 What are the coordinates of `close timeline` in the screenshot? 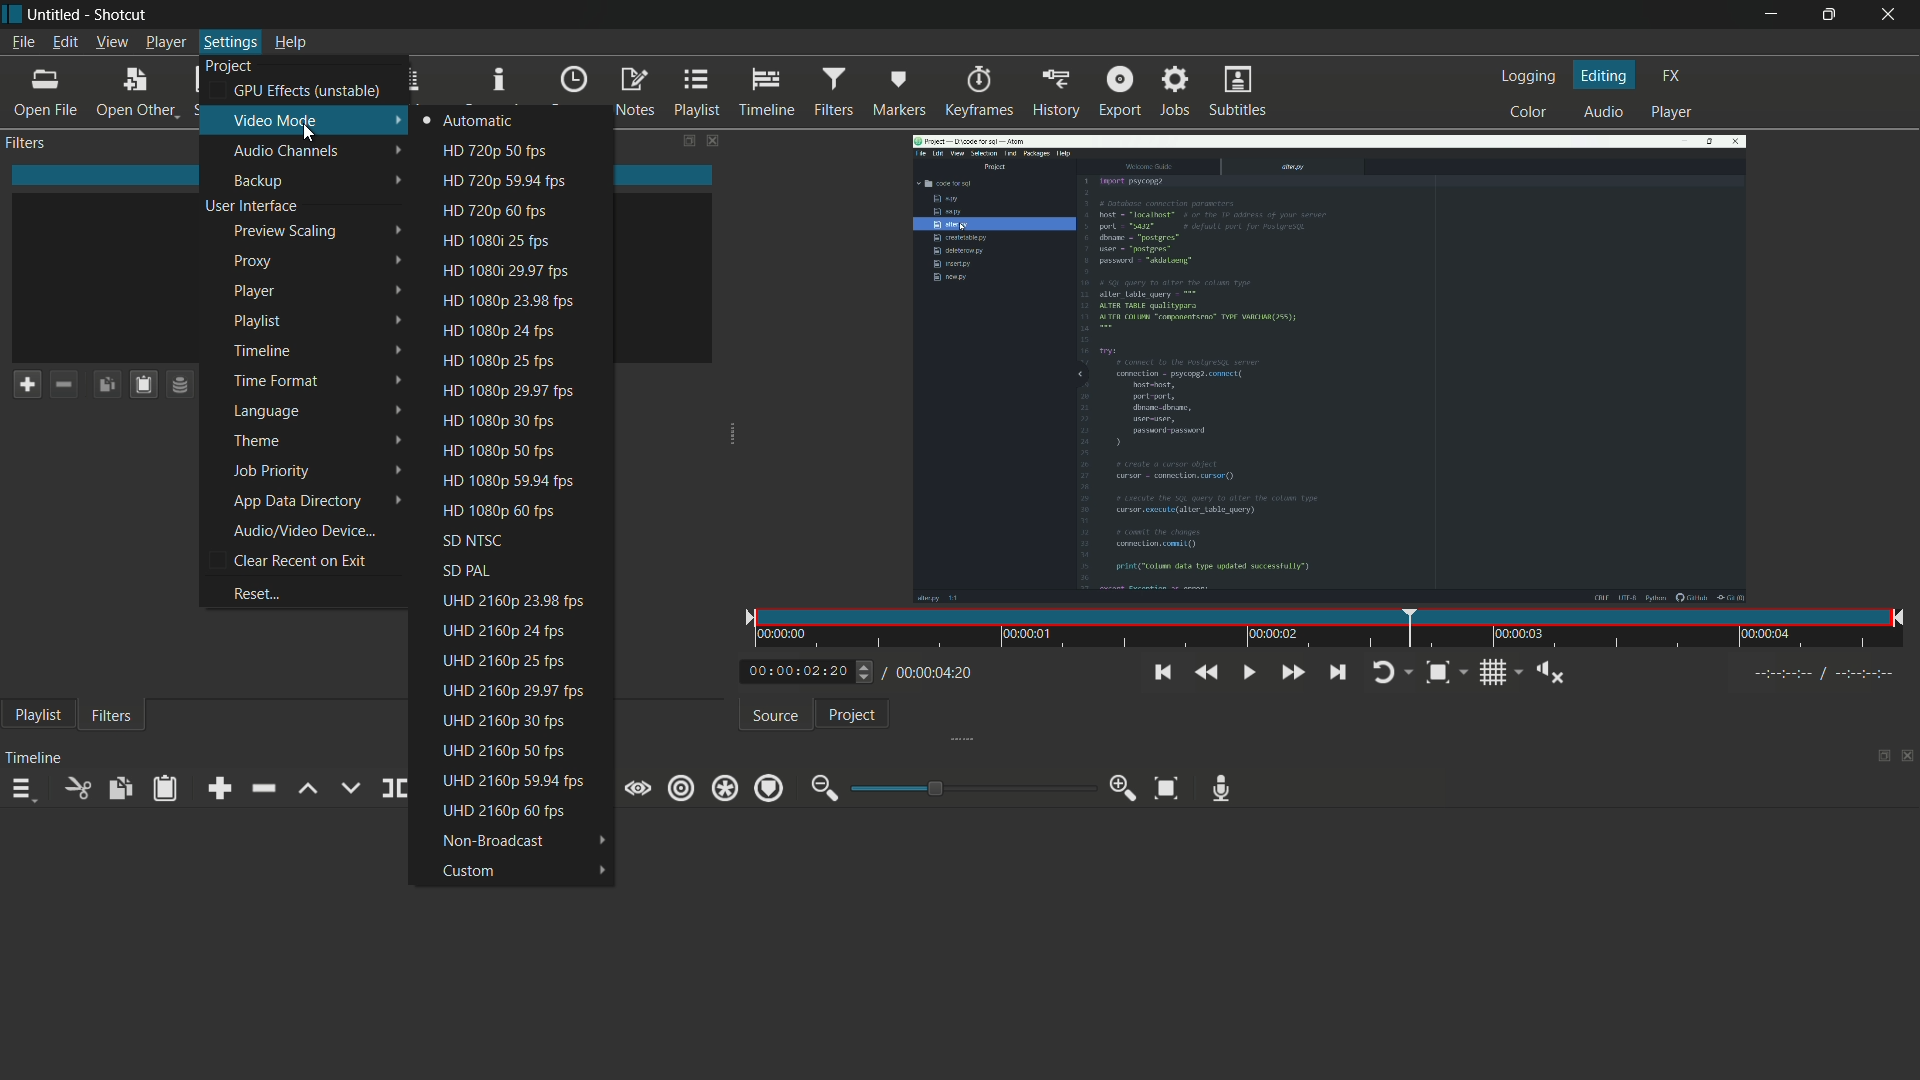 It's located at (1908, 758).